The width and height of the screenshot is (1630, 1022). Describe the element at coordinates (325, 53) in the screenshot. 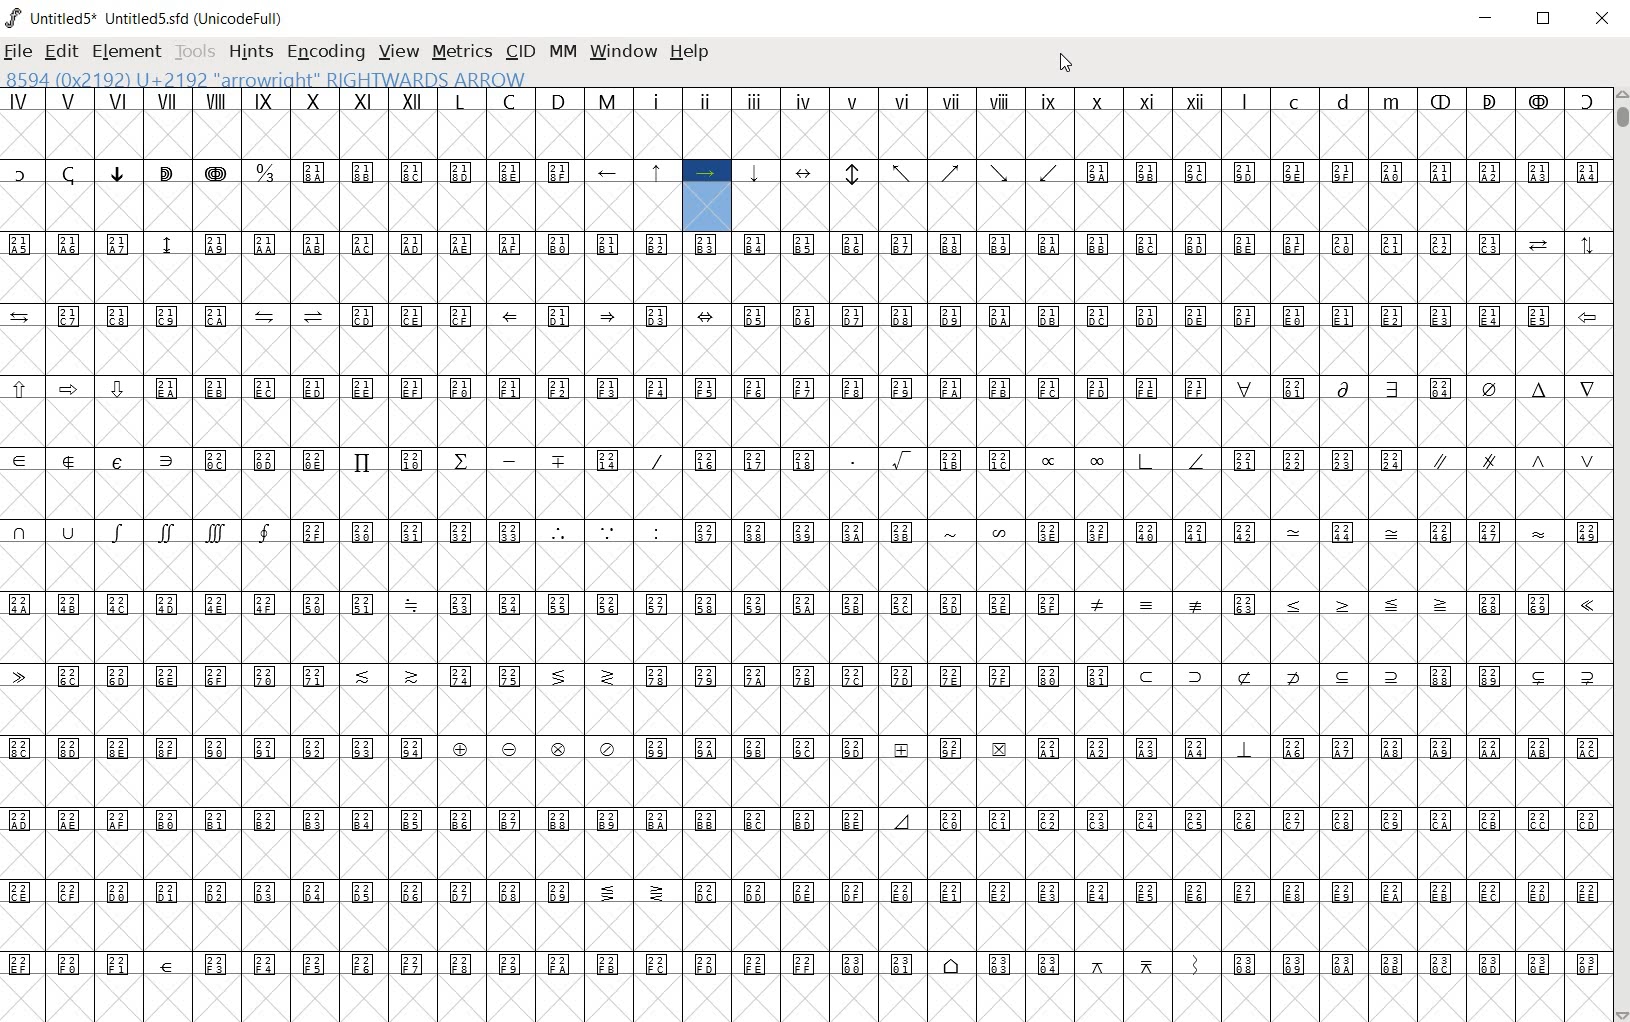

I see `ENCODING` at that location.